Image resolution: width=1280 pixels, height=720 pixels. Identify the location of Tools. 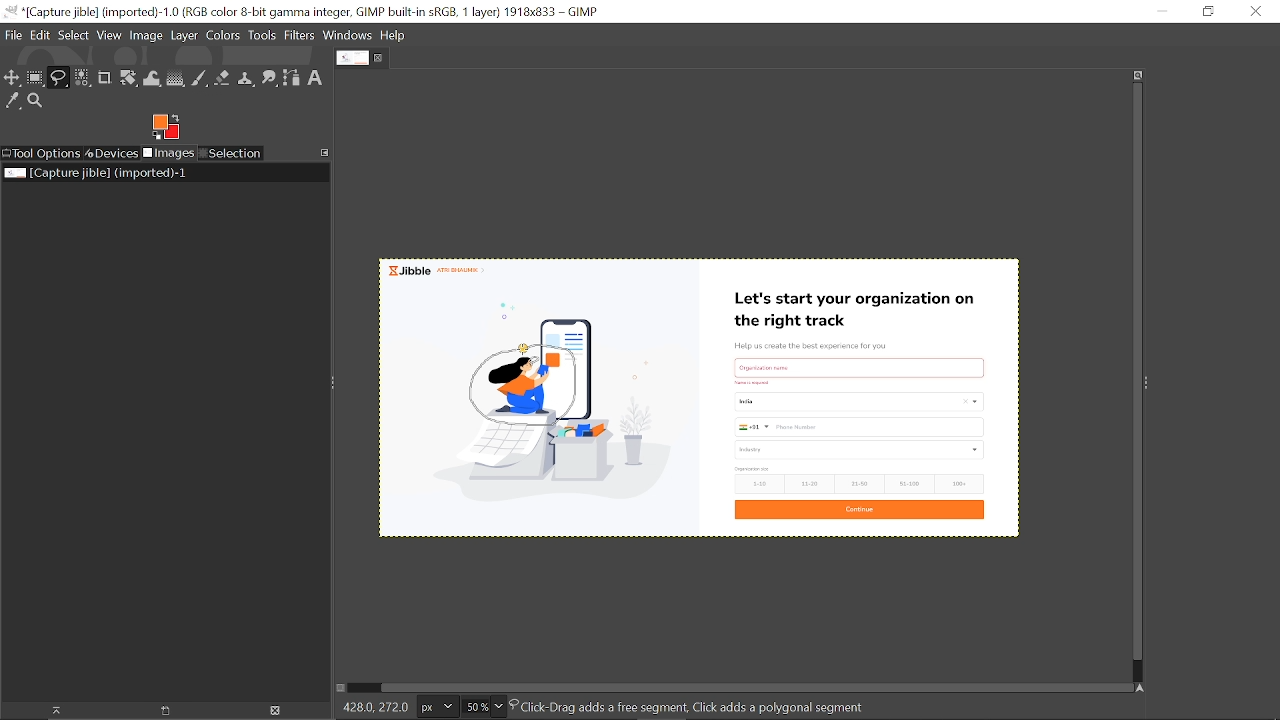
(262, 36).